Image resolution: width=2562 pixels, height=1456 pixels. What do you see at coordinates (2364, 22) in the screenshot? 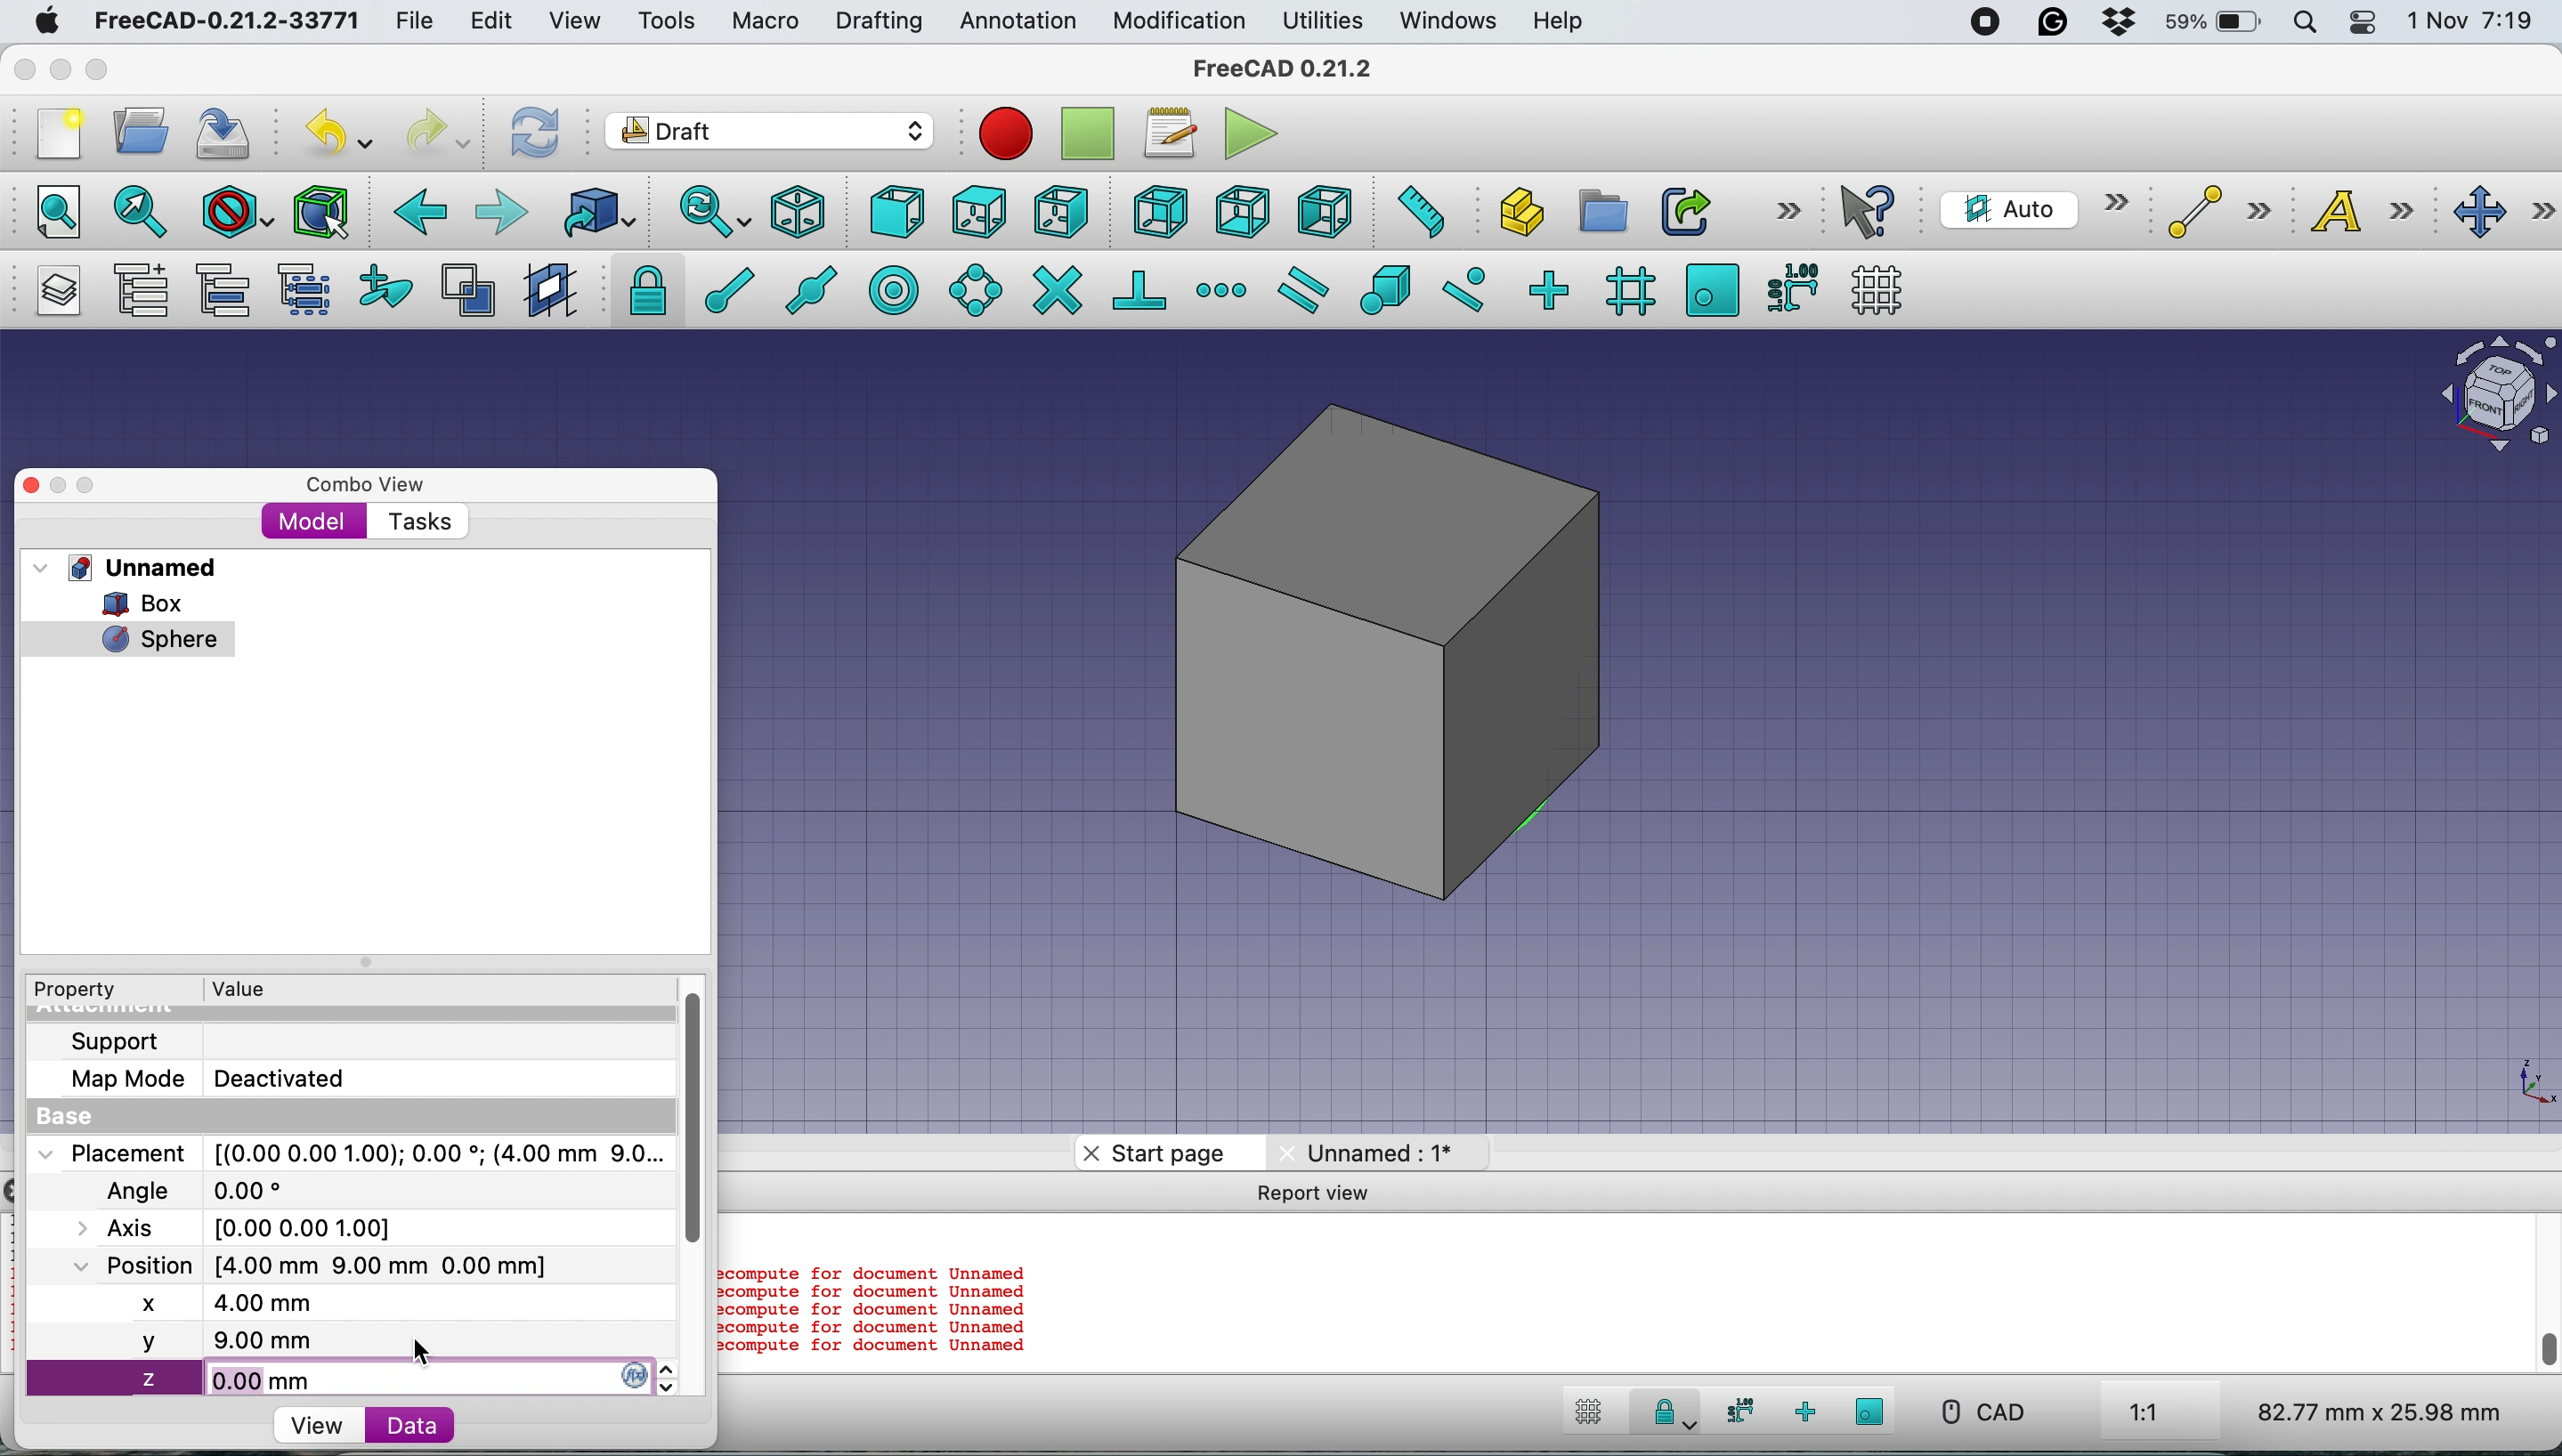
I see `control center` at bounding box center [2364, 22].